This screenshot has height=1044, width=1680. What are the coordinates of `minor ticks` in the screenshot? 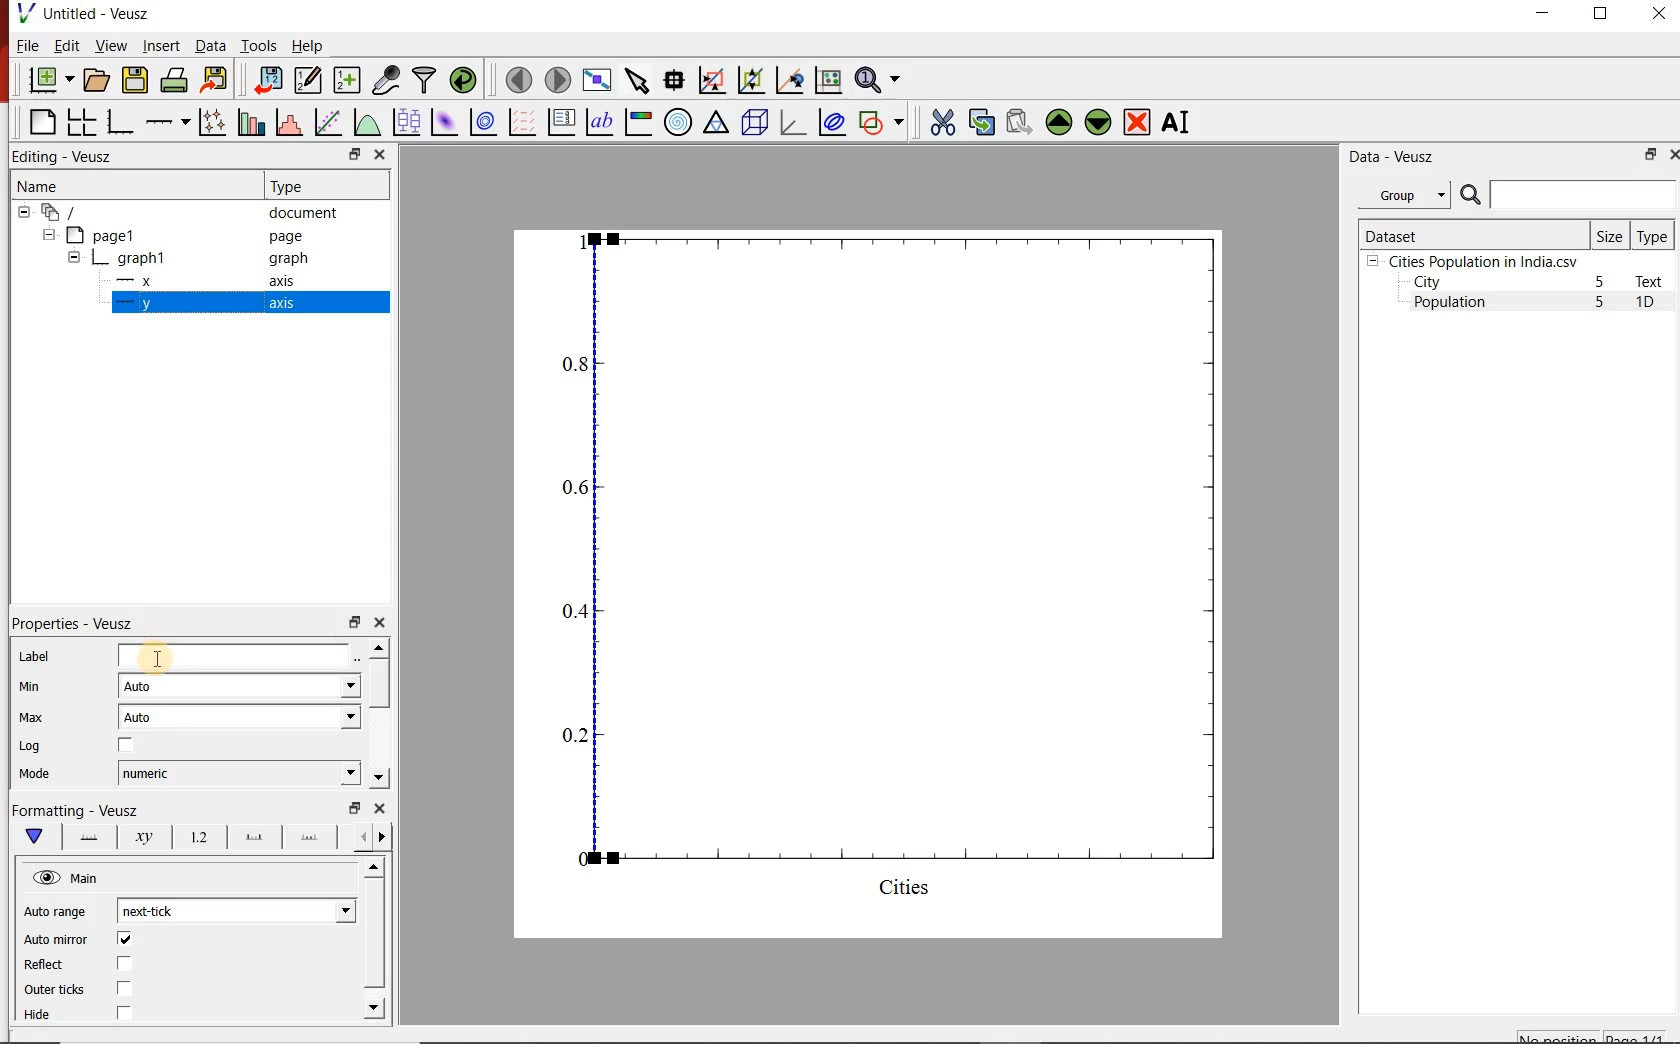 It's located at (310, 838).